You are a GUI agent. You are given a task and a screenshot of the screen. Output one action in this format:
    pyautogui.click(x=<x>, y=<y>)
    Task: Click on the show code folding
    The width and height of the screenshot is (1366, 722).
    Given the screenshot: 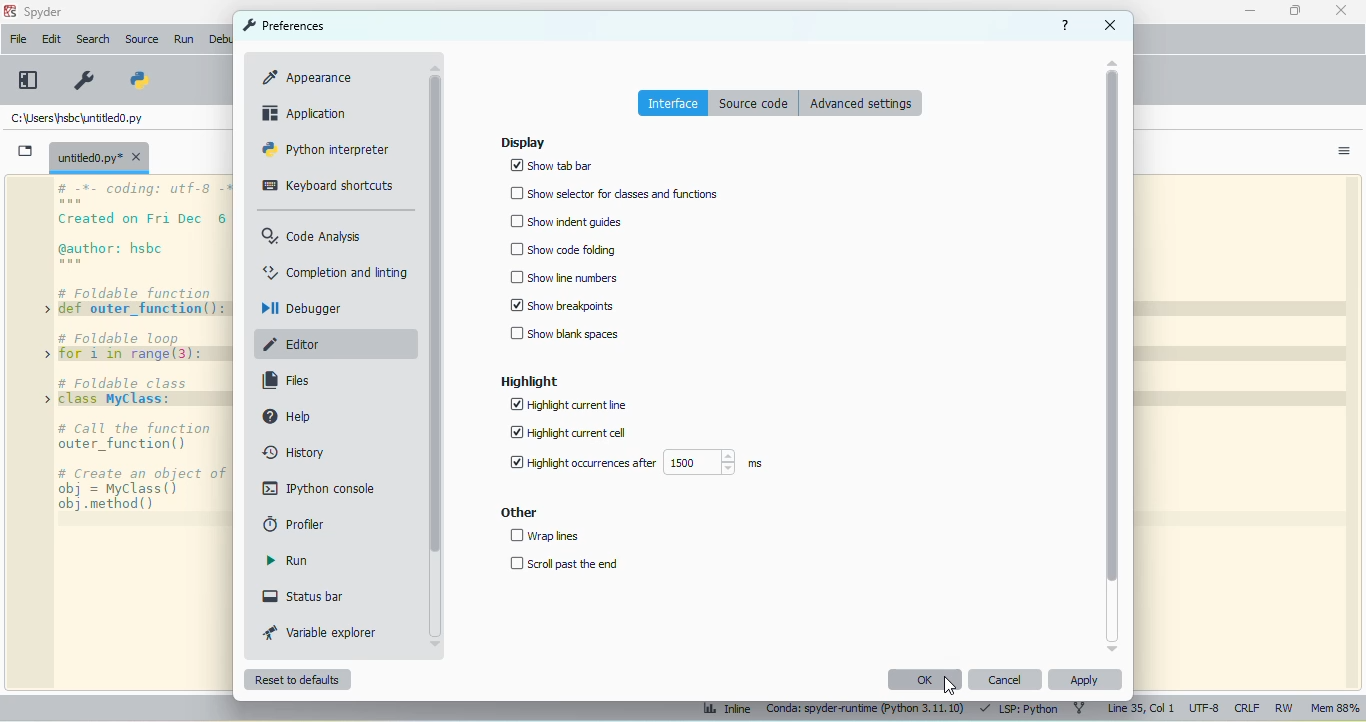 What is the action you would take?
    pyautogui.click(x=563, y=249)
    